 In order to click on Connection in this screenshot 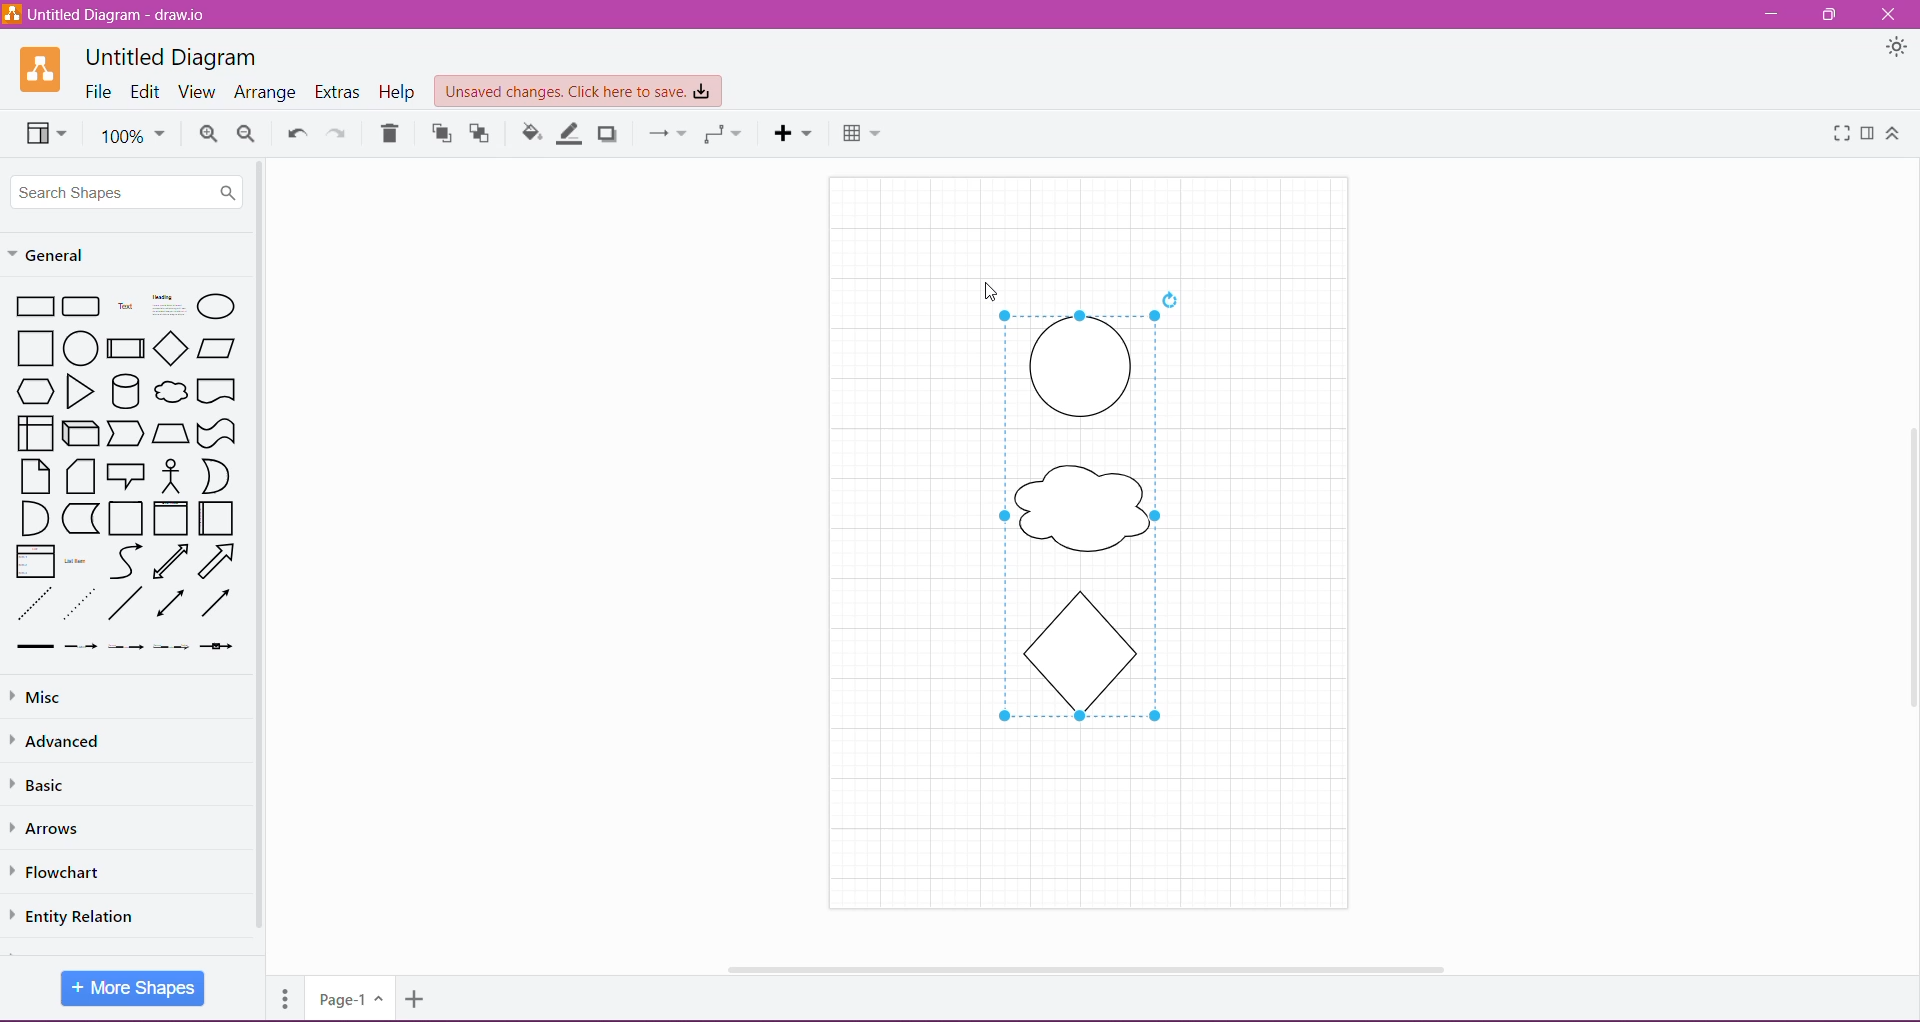, I will do `click(662, 132)`.